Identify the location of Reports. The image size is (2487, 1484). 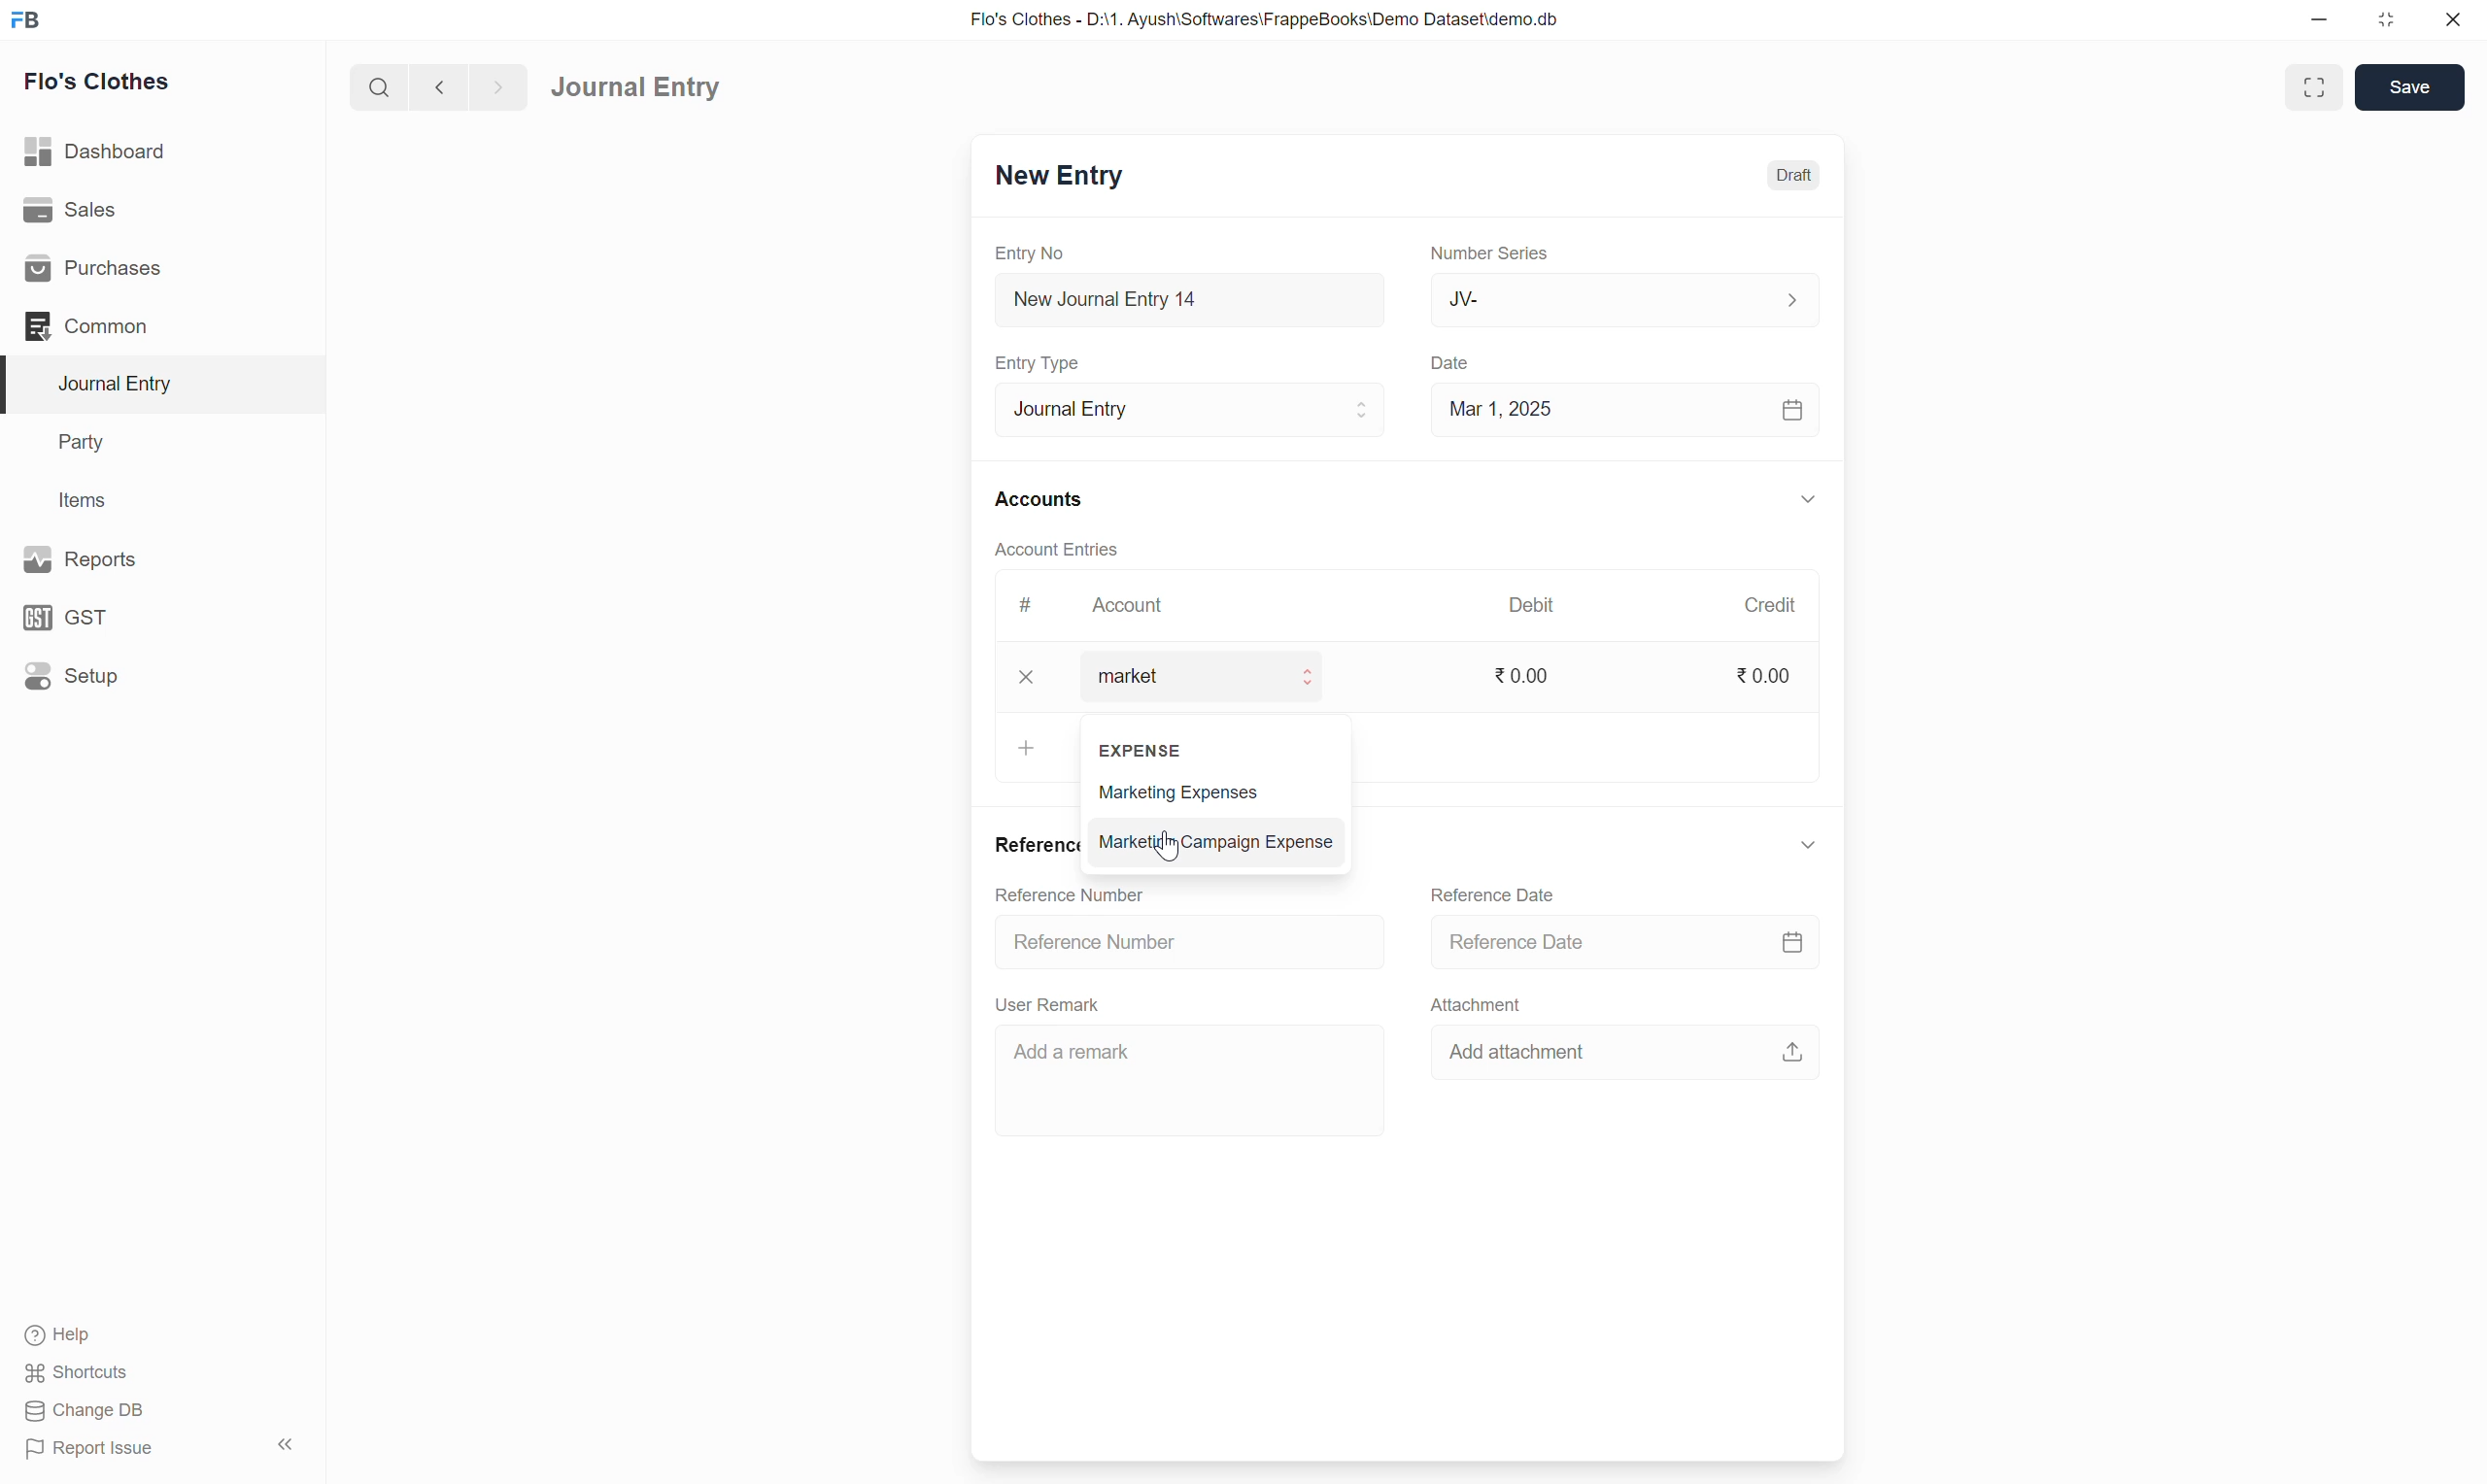
(87, 558).